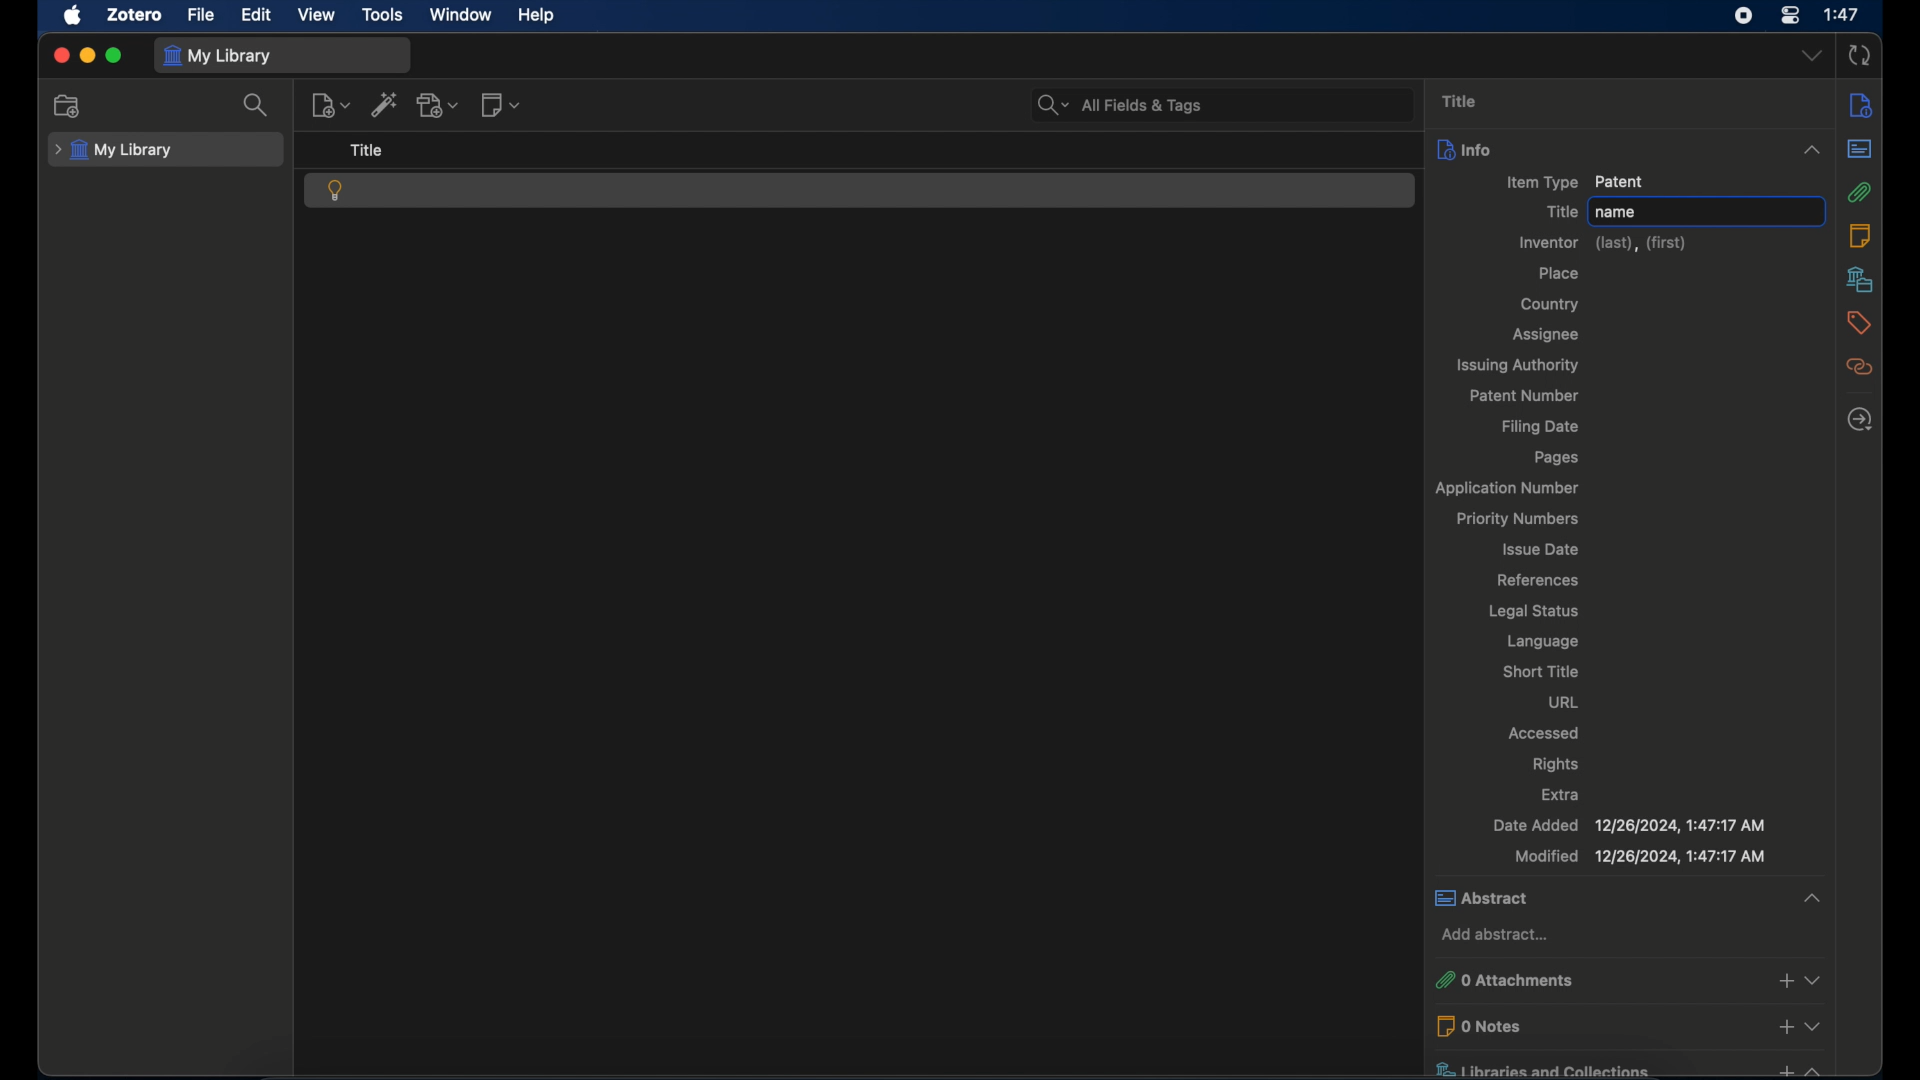  What do you see at coordinates (1860, 367) in the screenshot?
I see `related` at bounding box center [1860, 367].